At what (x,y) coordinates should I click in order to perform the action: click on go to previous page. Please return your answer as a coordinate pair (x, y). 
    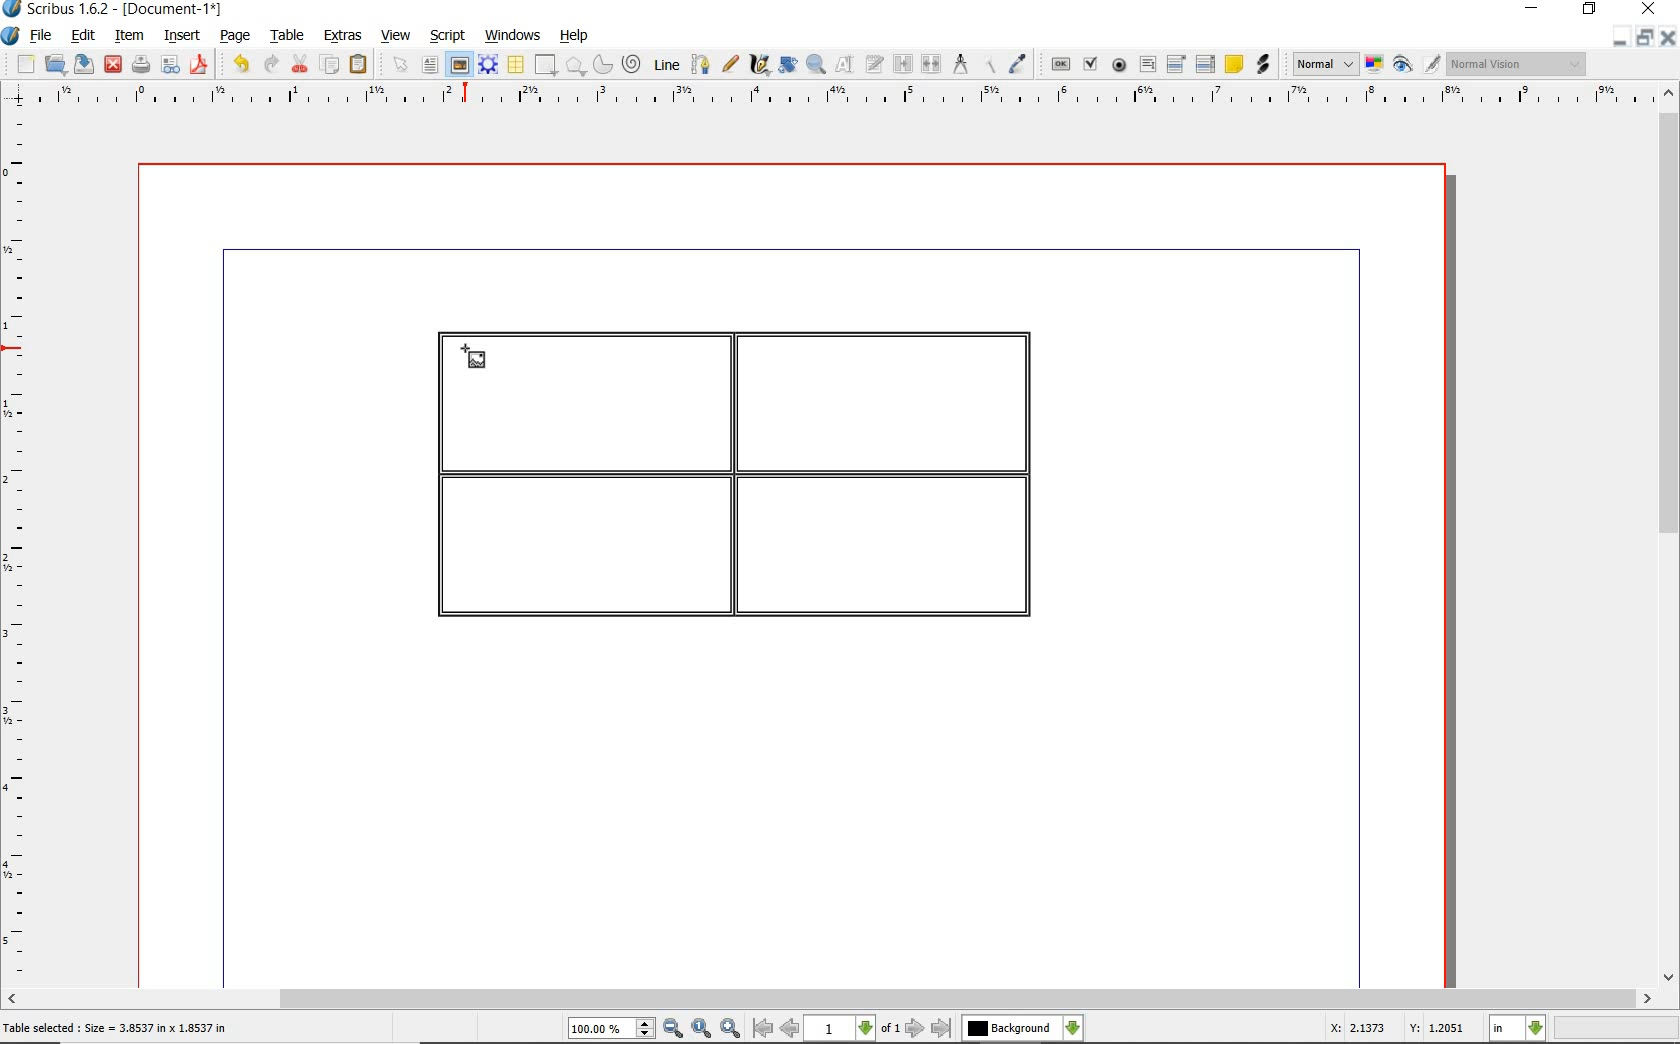
    Looking at the image, I should click on (789, 1029).